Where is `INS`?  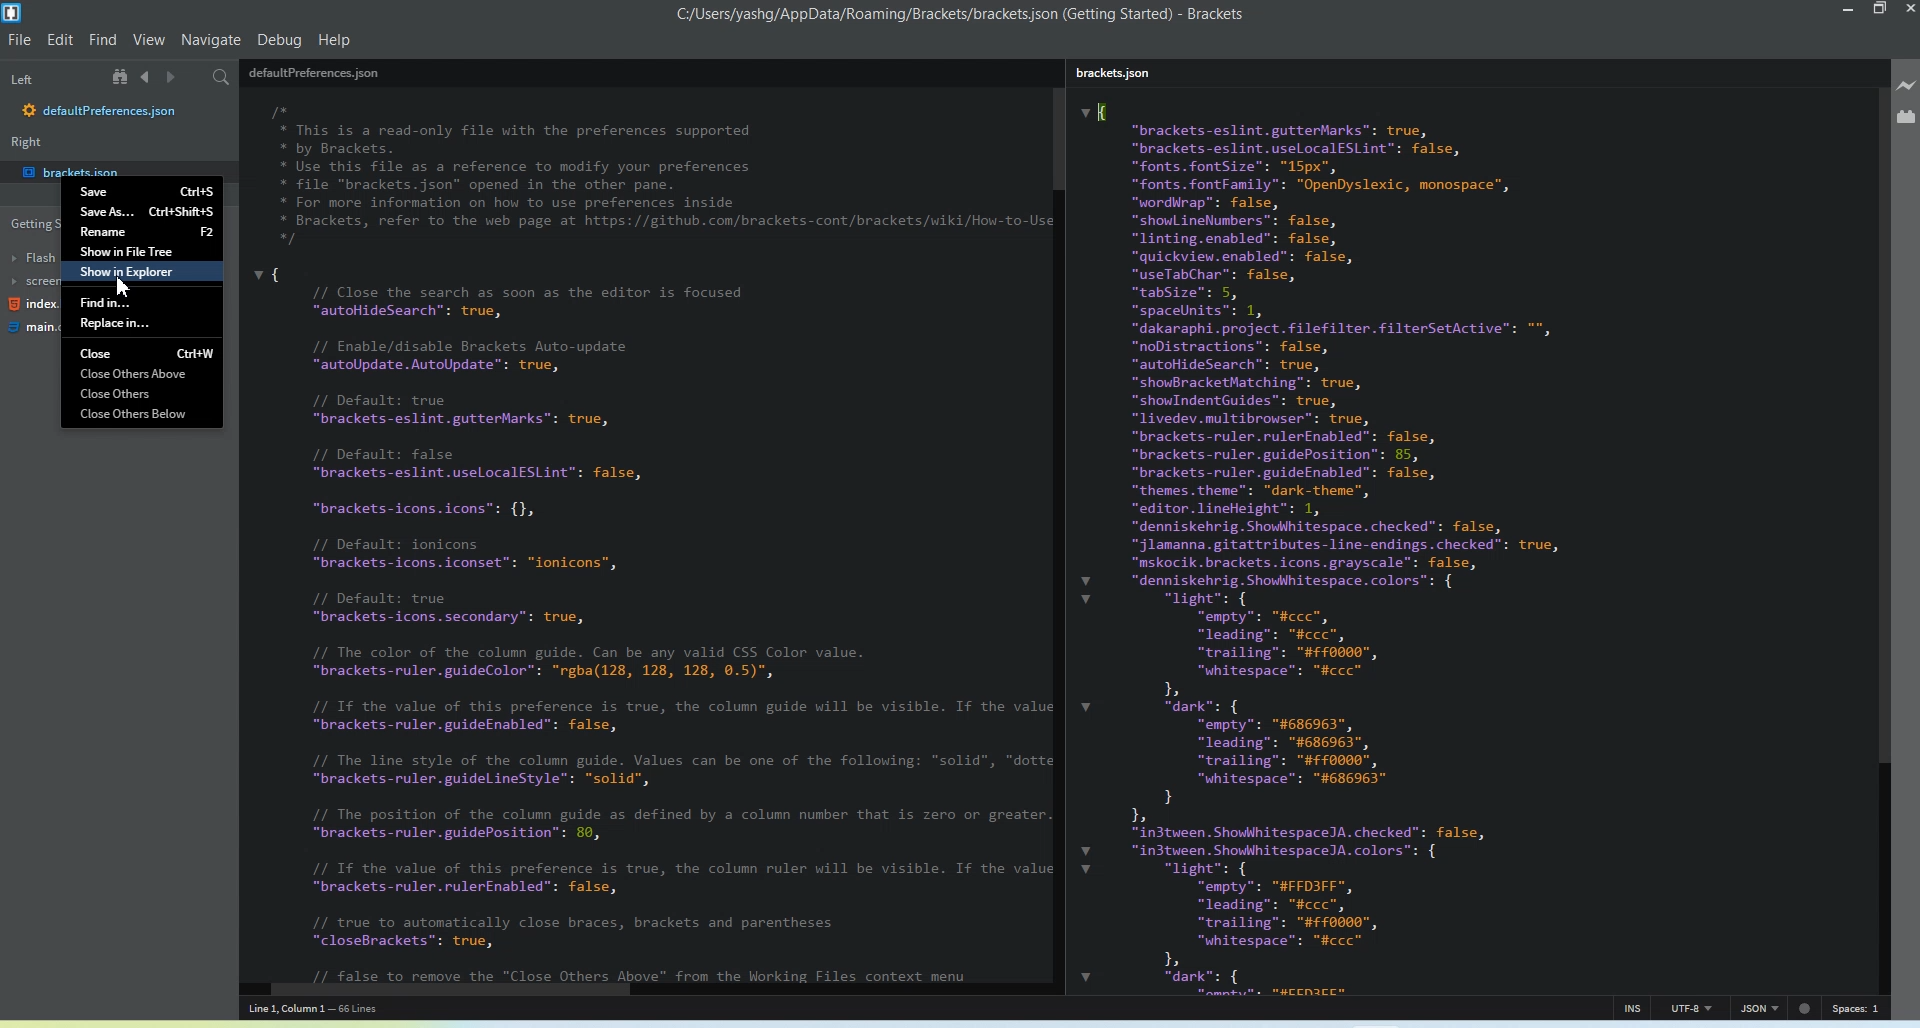
INS is located at coordinates (1633, 1007).